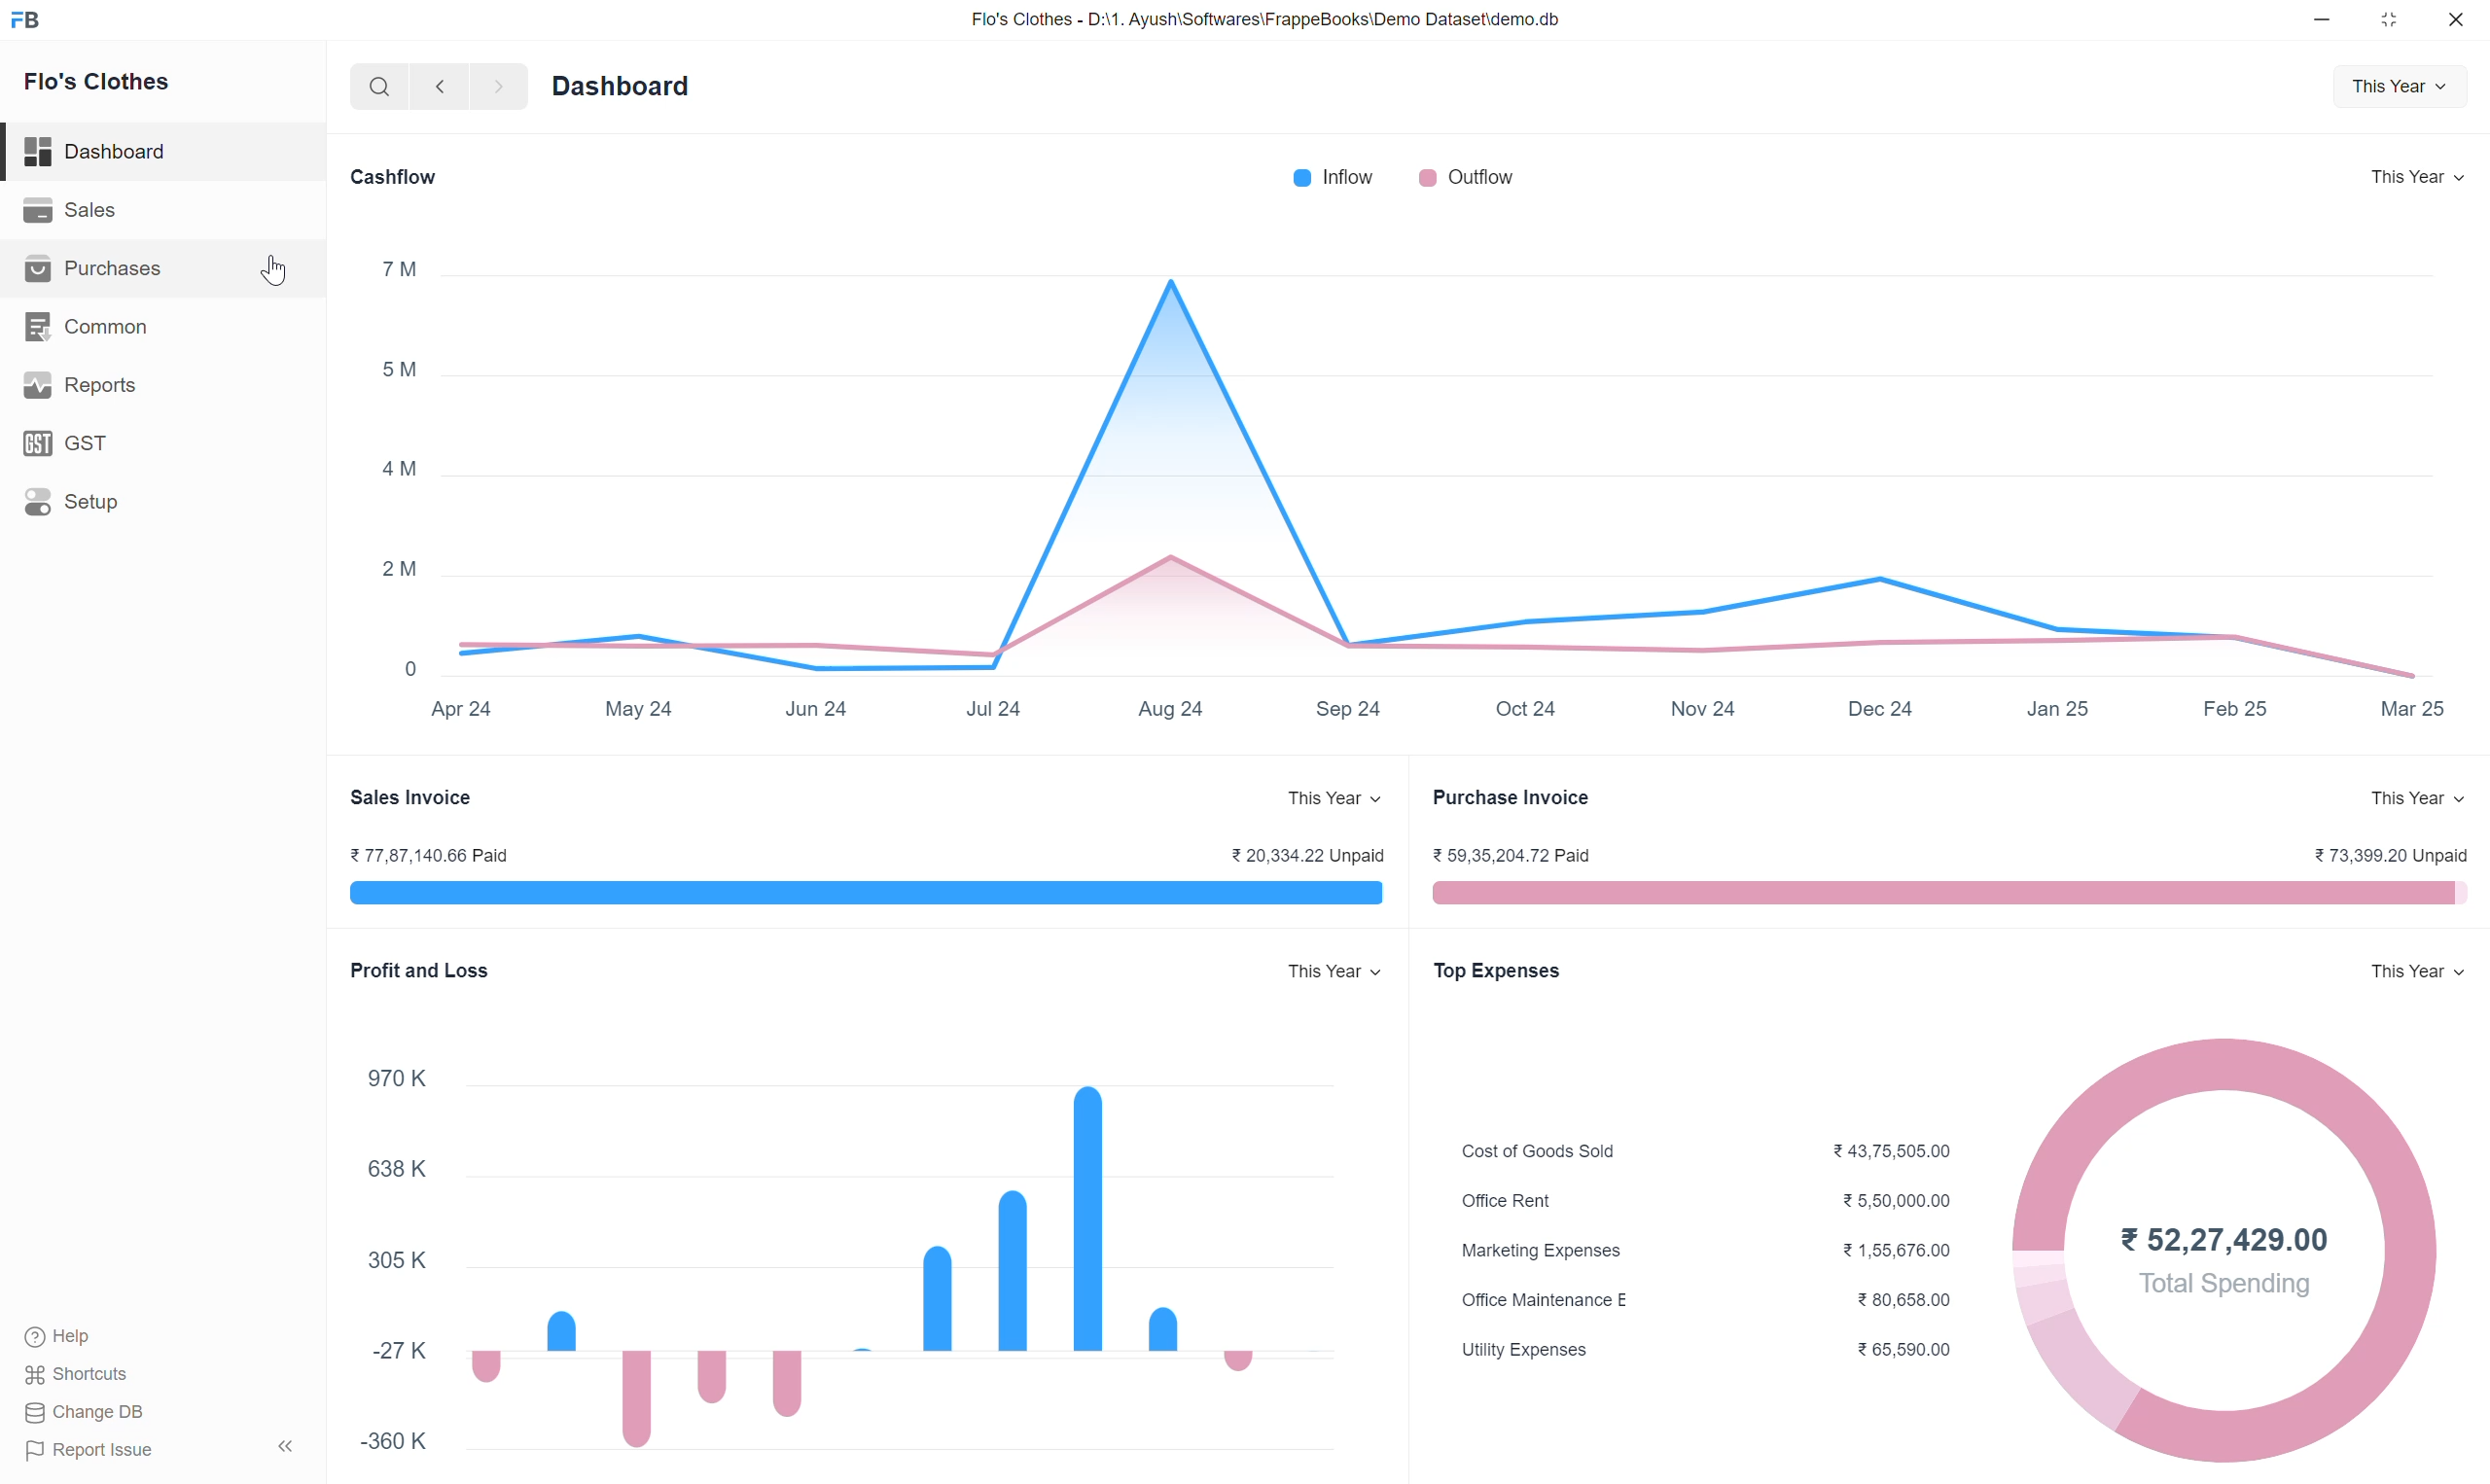  Describe the element at coordinates (1321, 799) in the screenshot. I see `This Year v` at that location.